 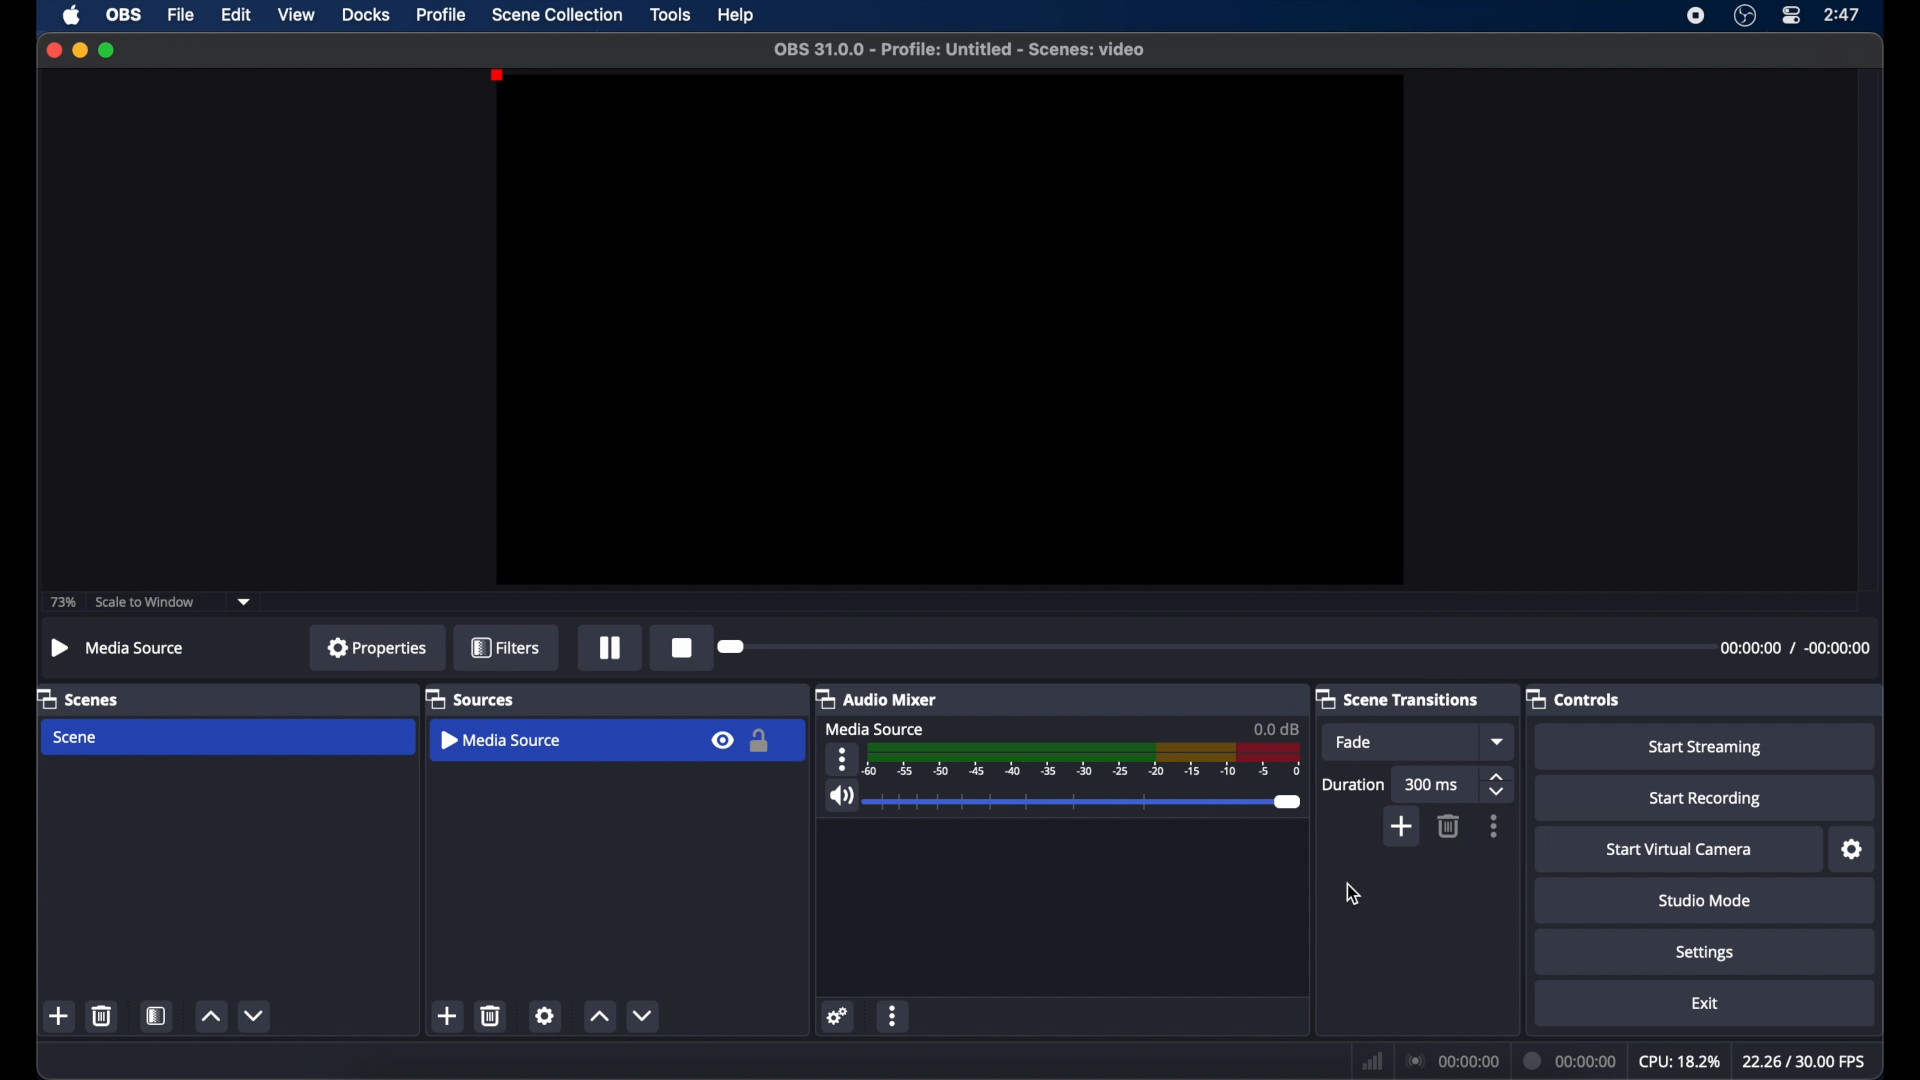 I want to click on decrement button, so click(x=642, y=1015).